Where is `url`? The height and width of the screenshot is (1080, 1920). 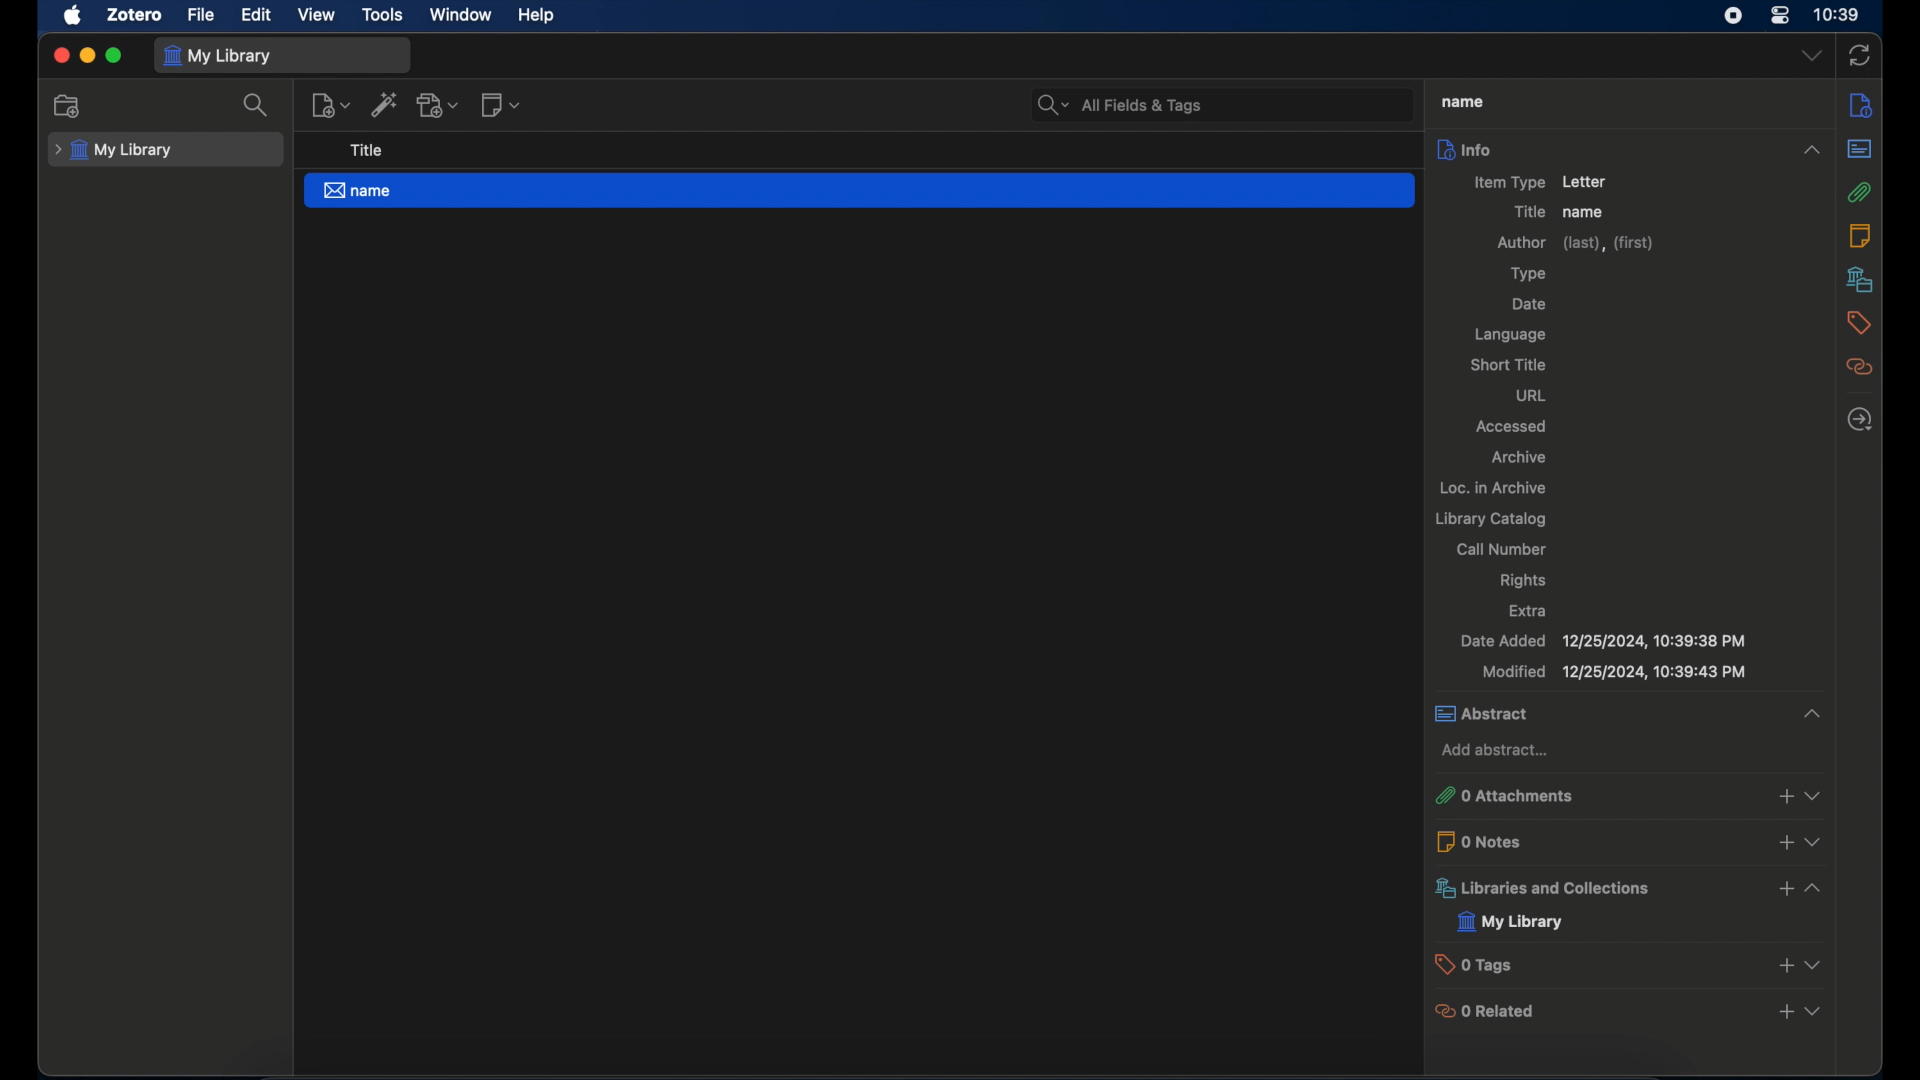
url is located at coordinates (1532, 396).